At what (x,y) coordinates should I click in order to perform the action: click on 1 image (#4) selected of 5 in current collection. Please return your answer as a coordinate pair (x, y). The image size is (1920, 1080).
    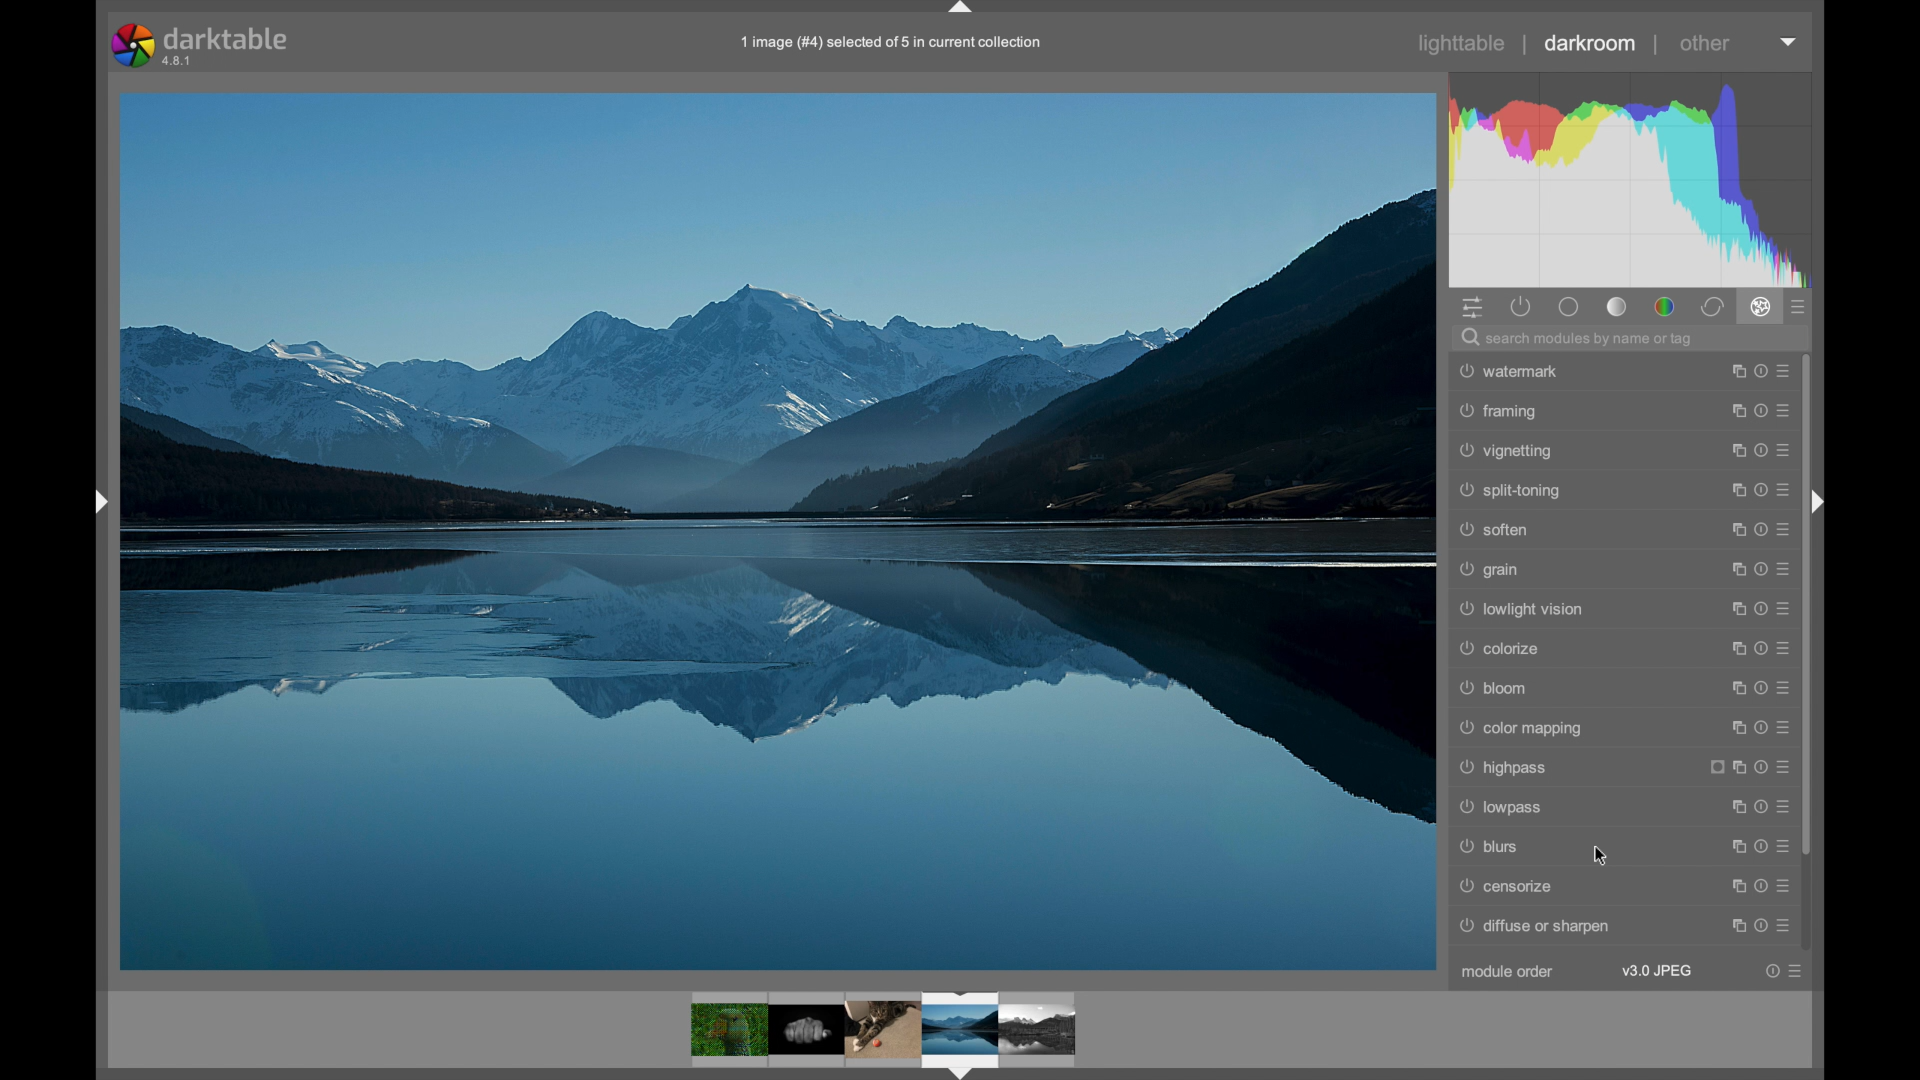
    Looking at the image, I should click on (887, 42).